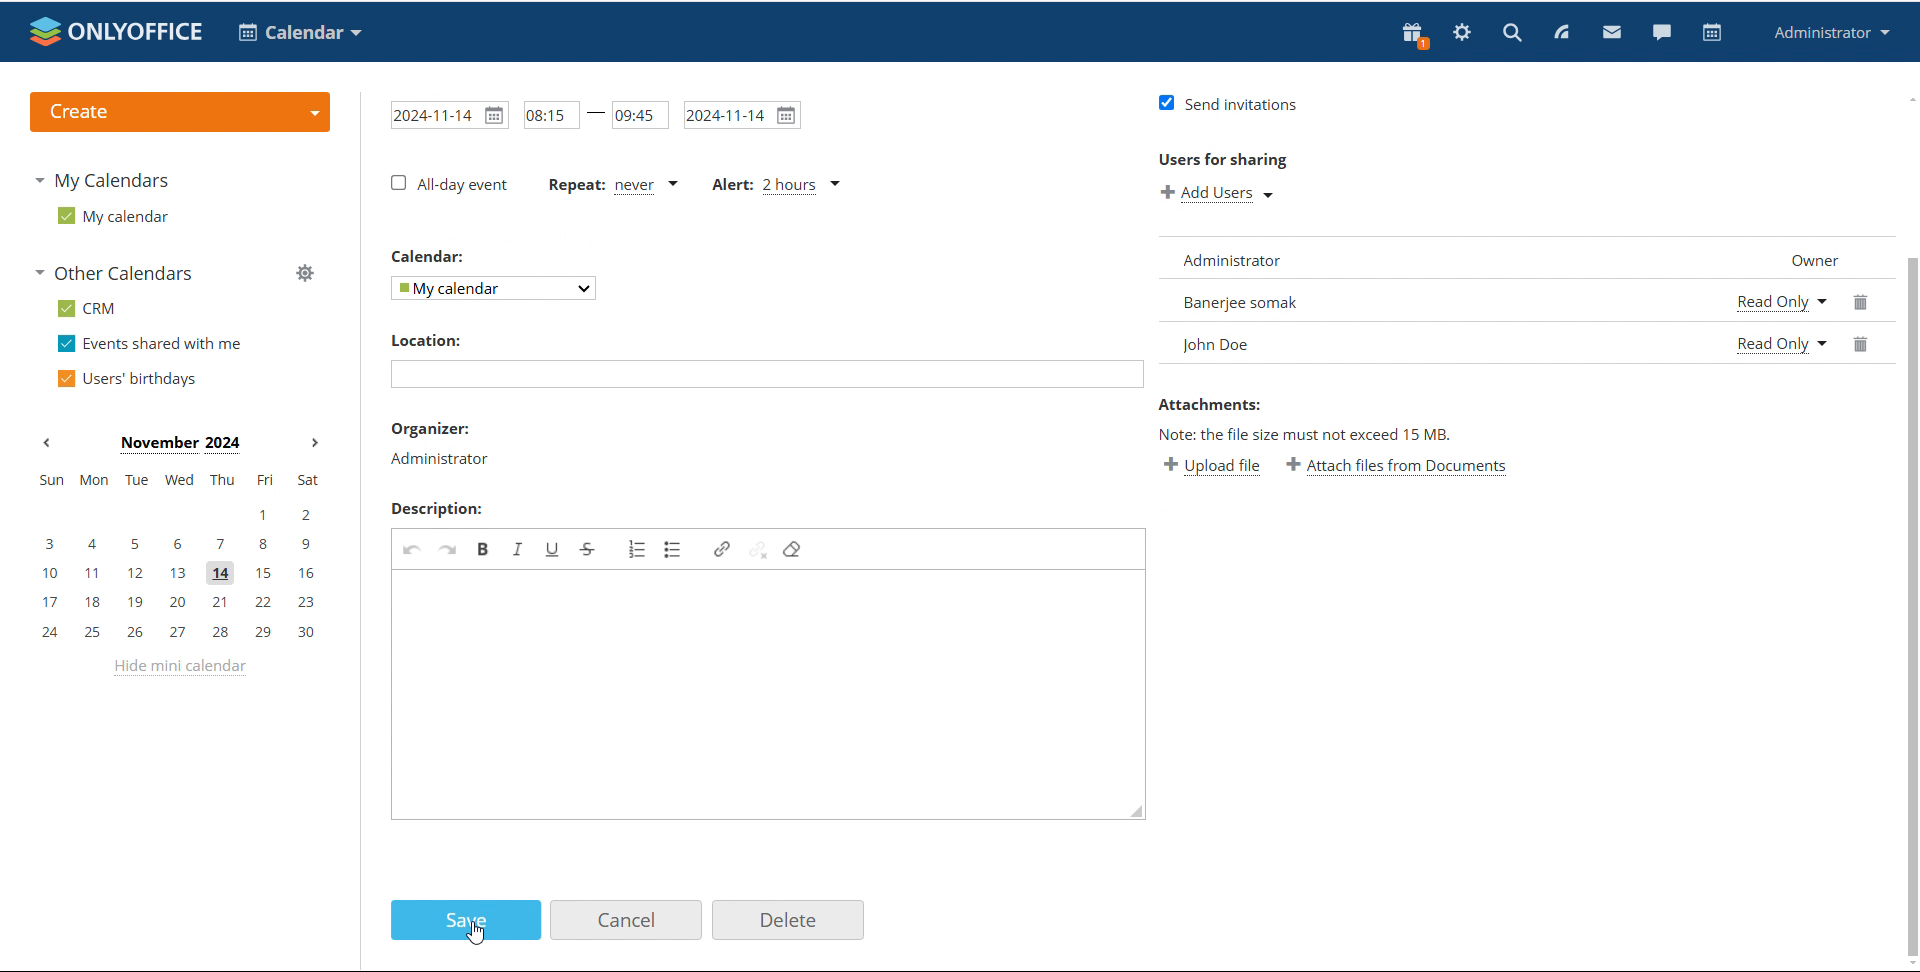 Image resolution: width=1920 pixels, height=972 pixels. Describe the element at coordinates (553, 550) in the screenshot. I see `Underline` at that location.